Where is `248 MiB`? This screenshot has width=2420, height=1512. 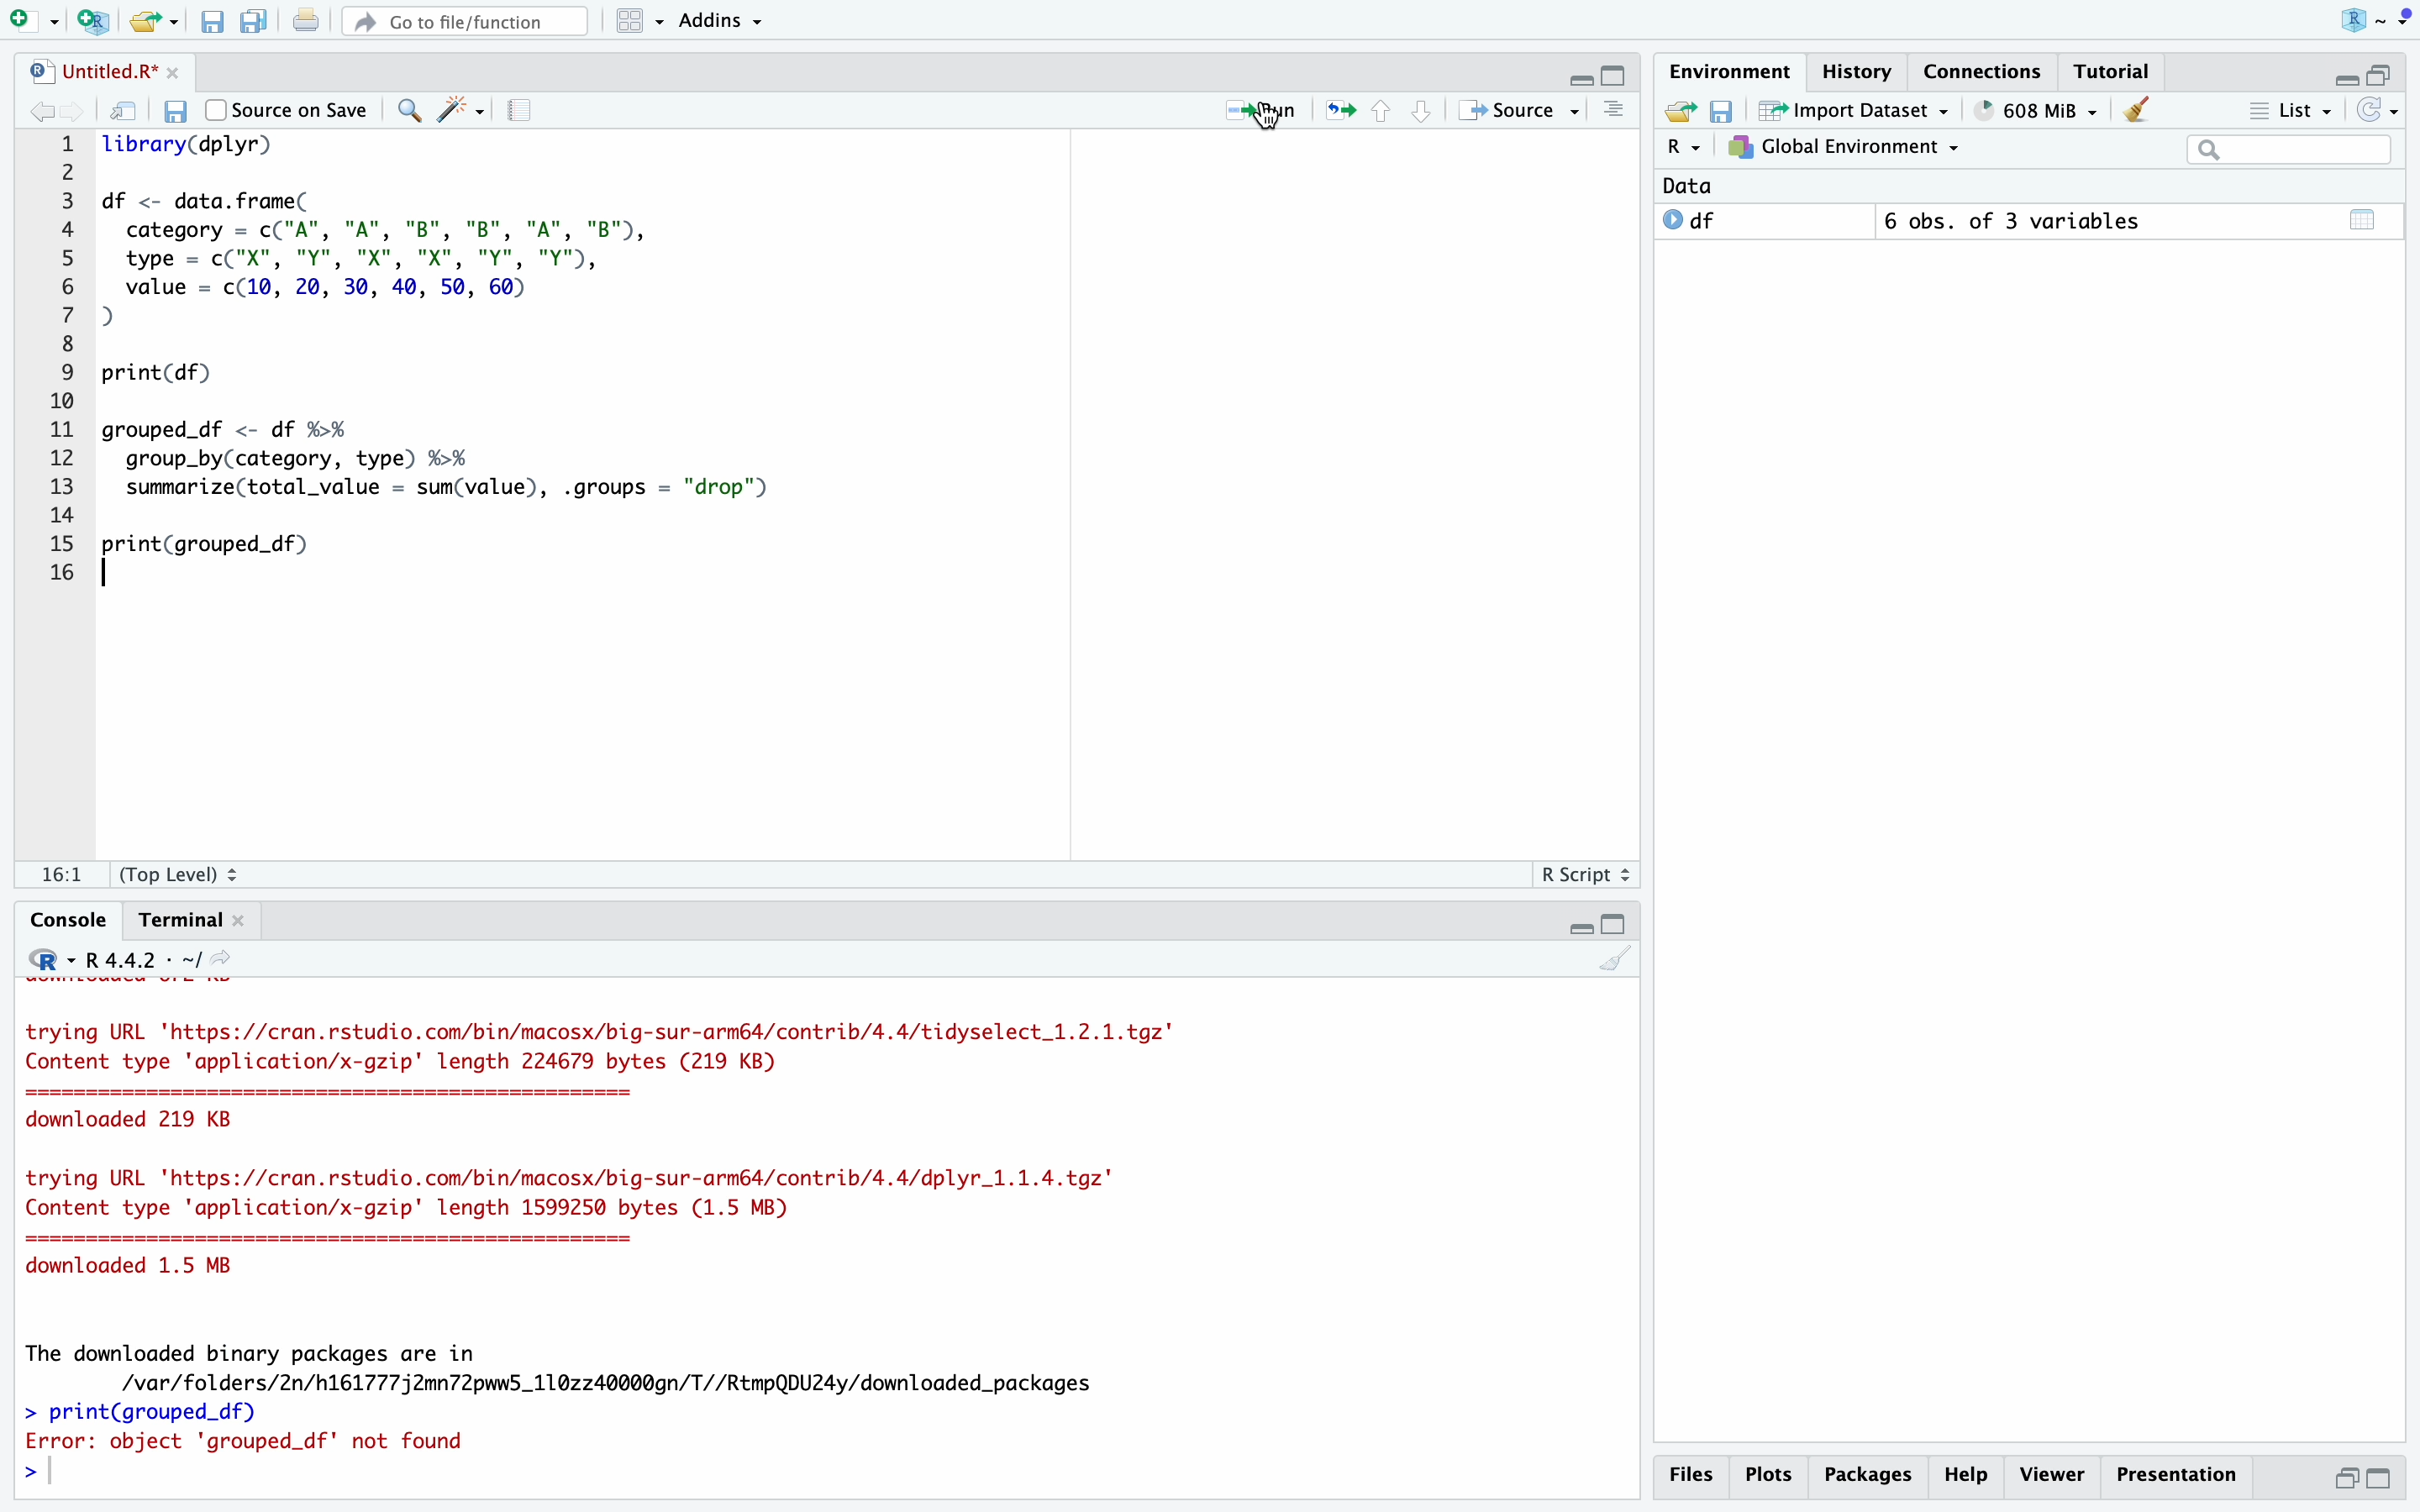
248 MiB is located at coordinates (2036, 110).